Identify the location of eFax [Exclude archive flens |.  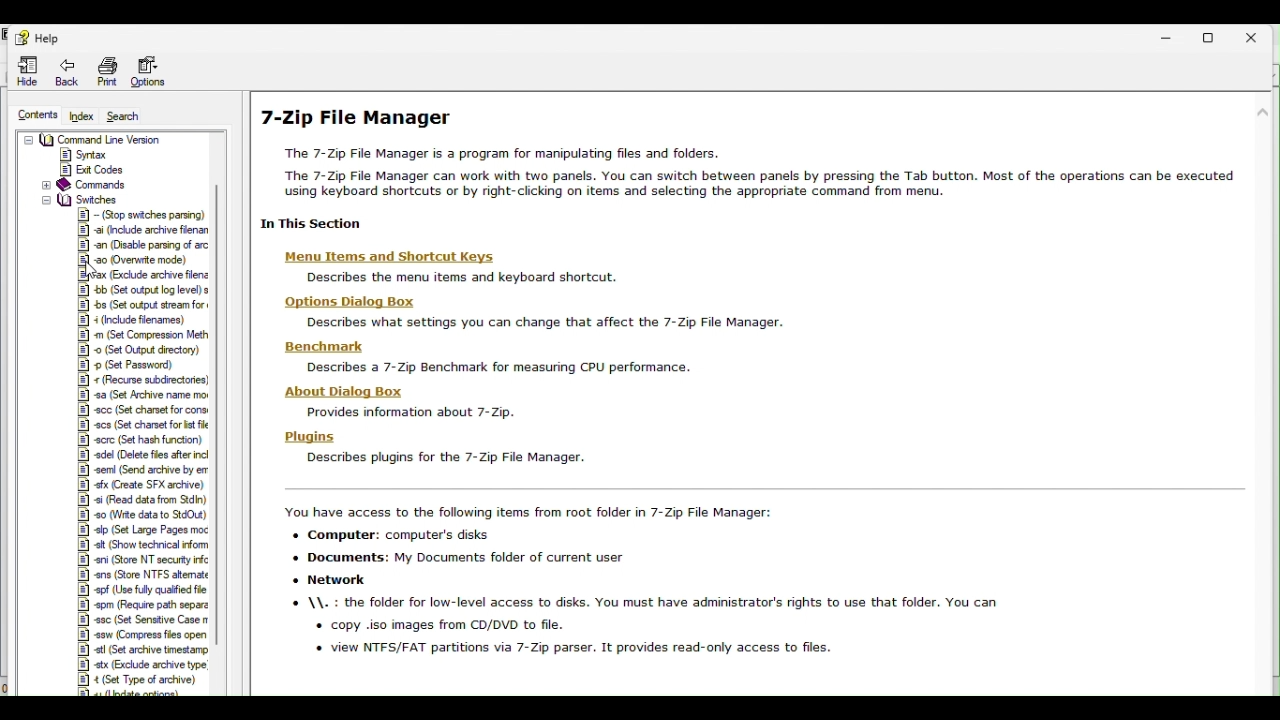
(135, 275).